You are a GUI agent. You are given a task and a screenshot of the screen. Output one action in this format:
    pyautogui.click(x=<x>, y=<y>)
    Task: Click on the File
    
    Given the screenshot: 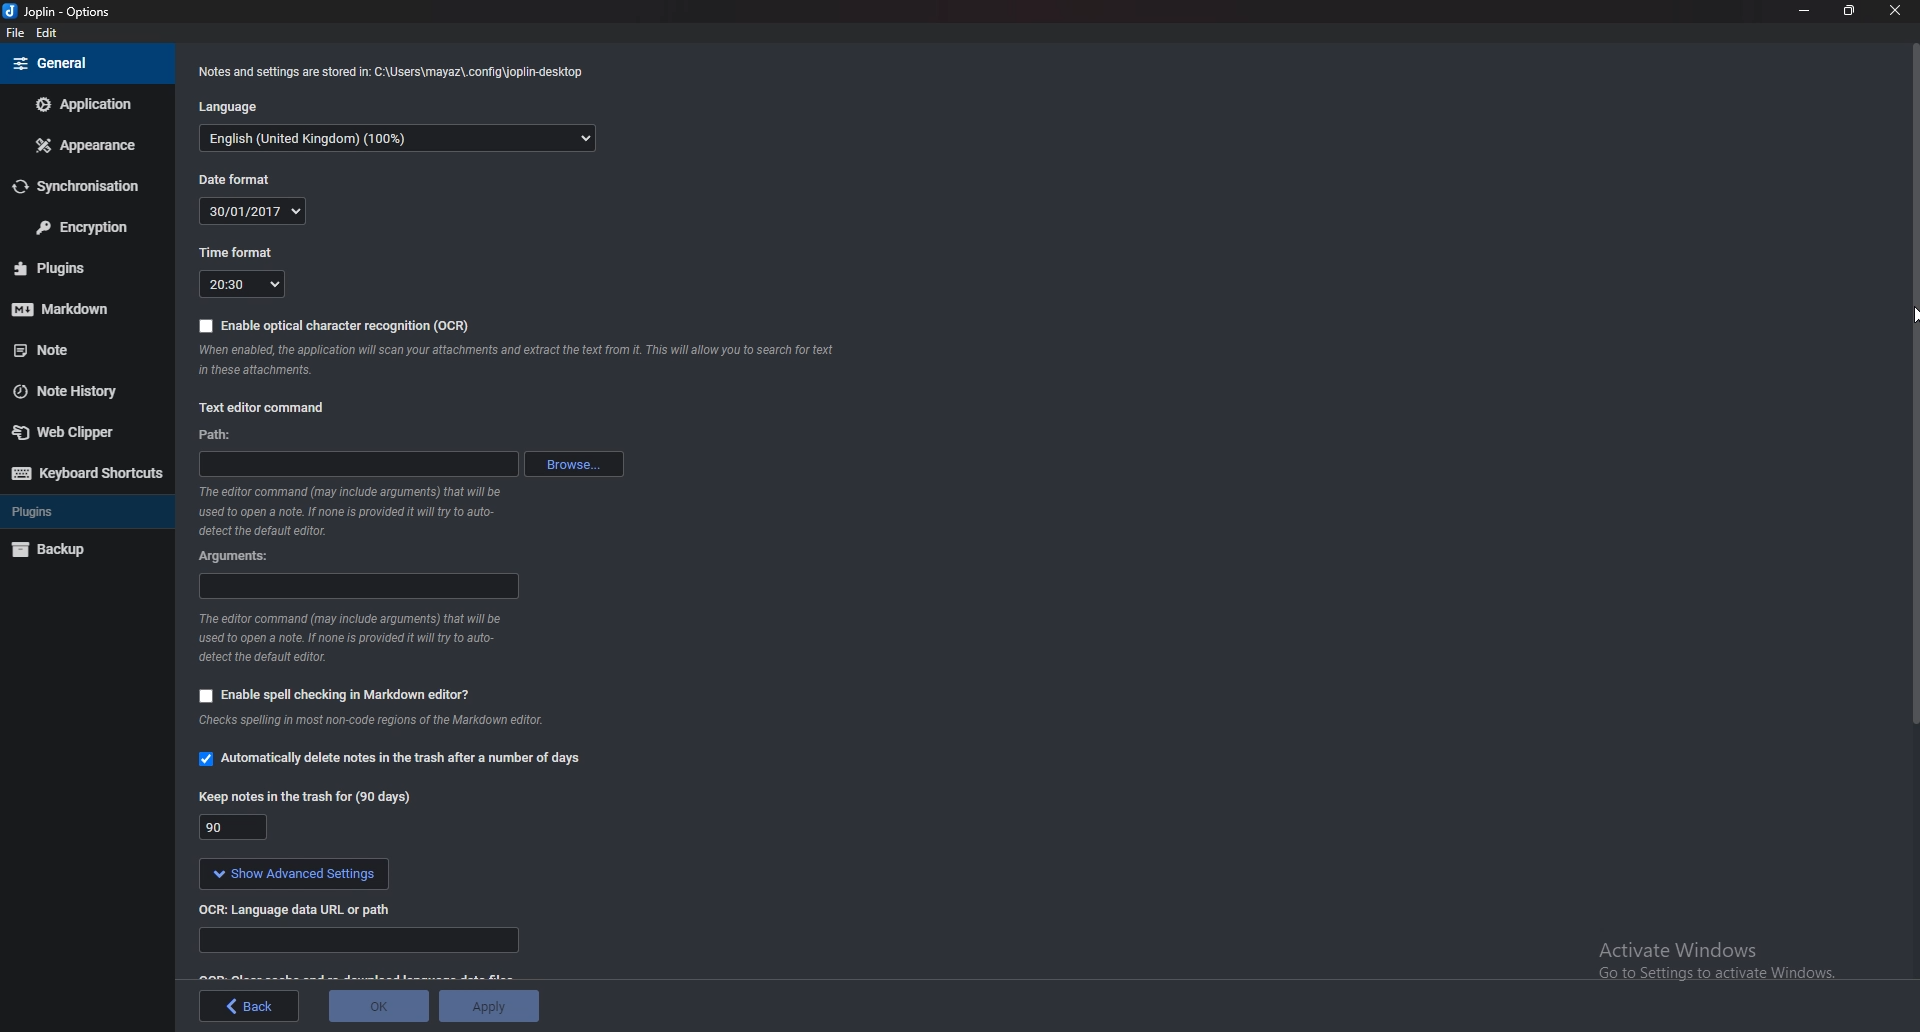 What is the action you would take?
    pyautogui.click(x=17, y=33)
    